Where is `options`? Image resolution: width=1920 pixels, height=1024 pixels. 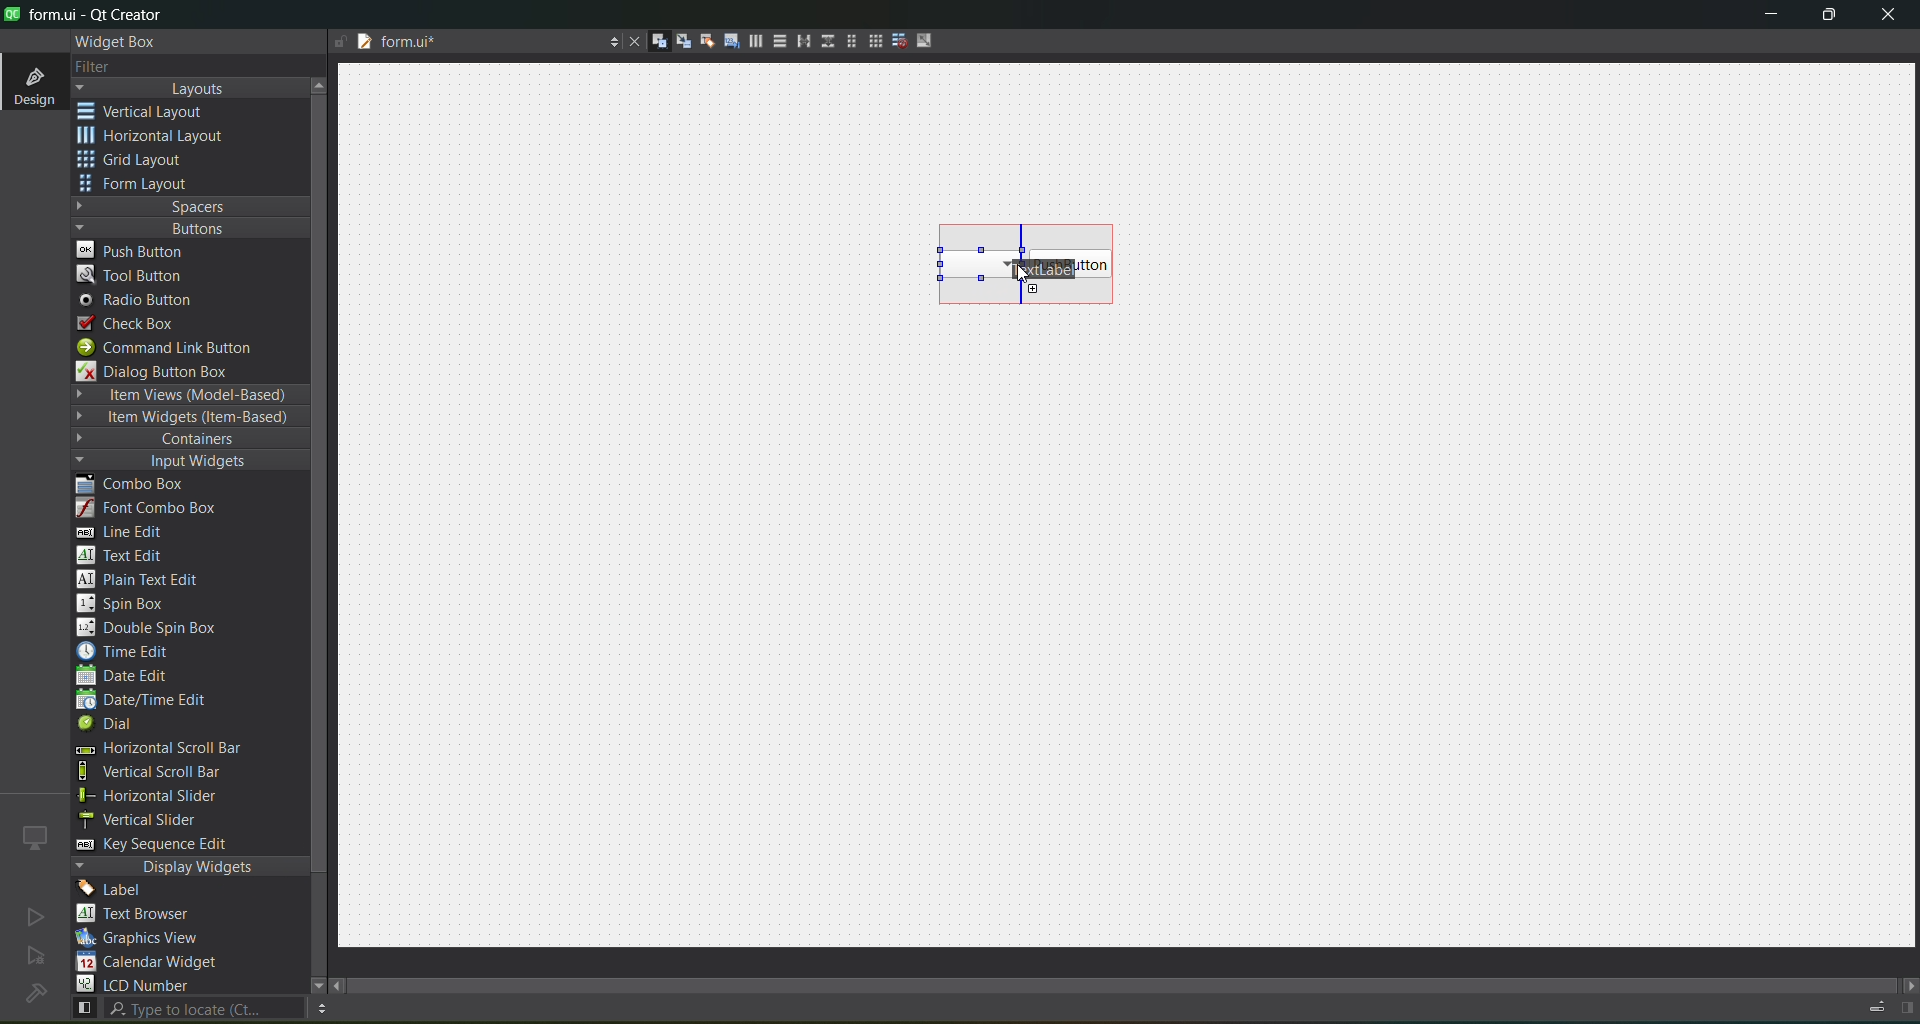 options is located at coordinates (608, 44).